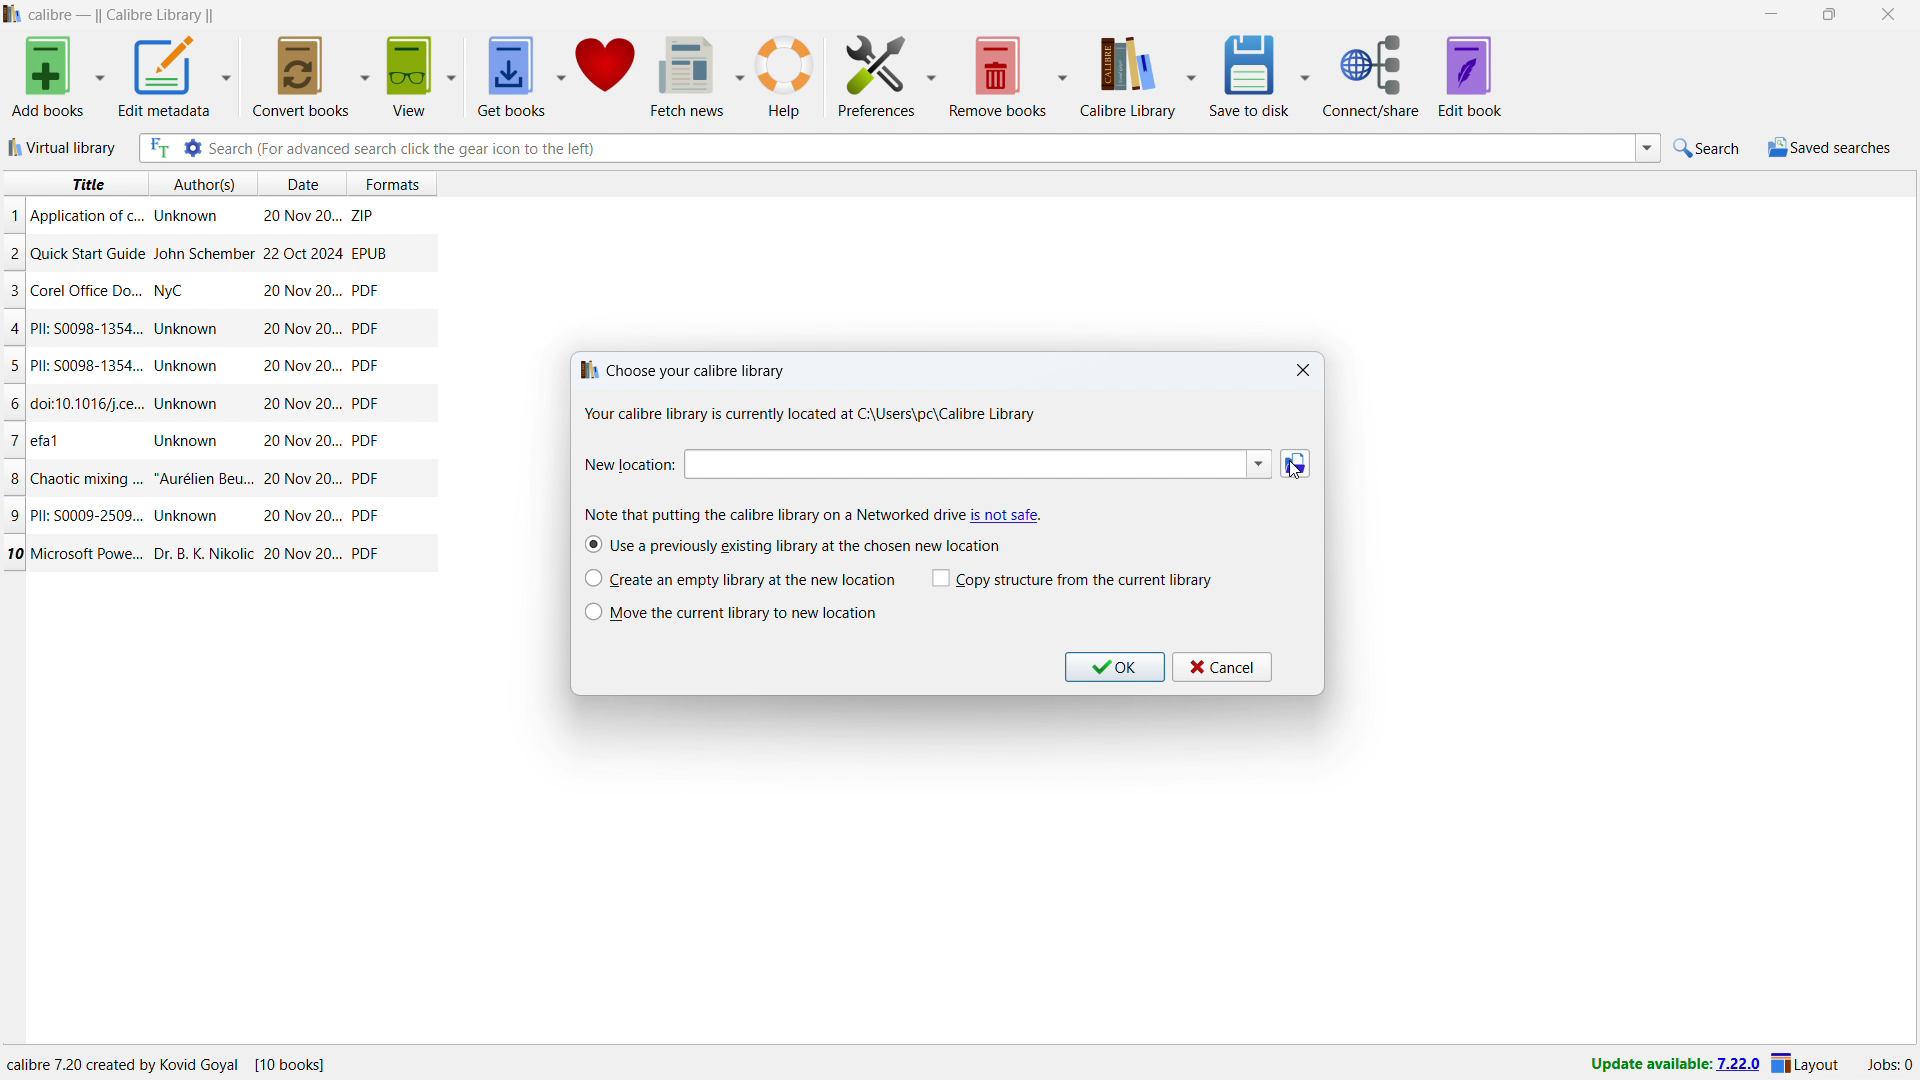  What do you see at coordinates (14, 215) in the screenshot?
I see `1` at bounding box center [14, 215].